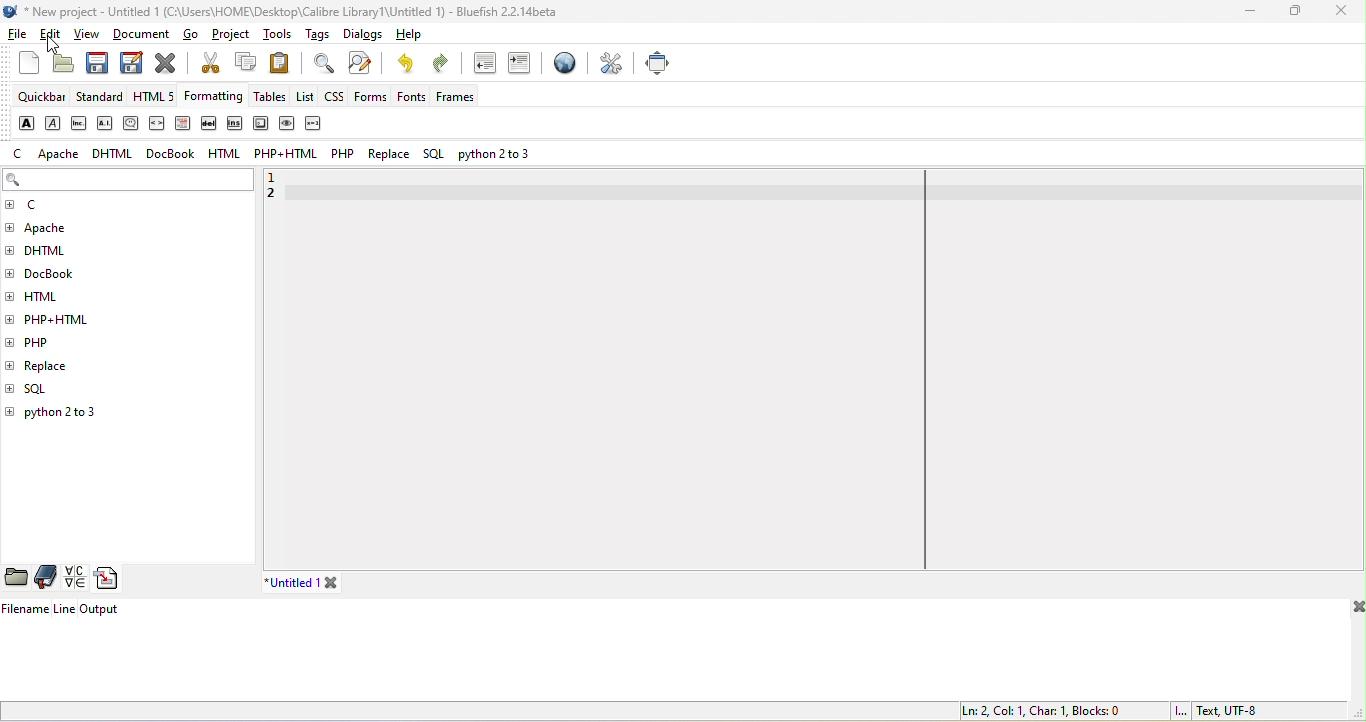 This screenshot has width=1366, height=722. I want to click on cut, so click(208, 65).